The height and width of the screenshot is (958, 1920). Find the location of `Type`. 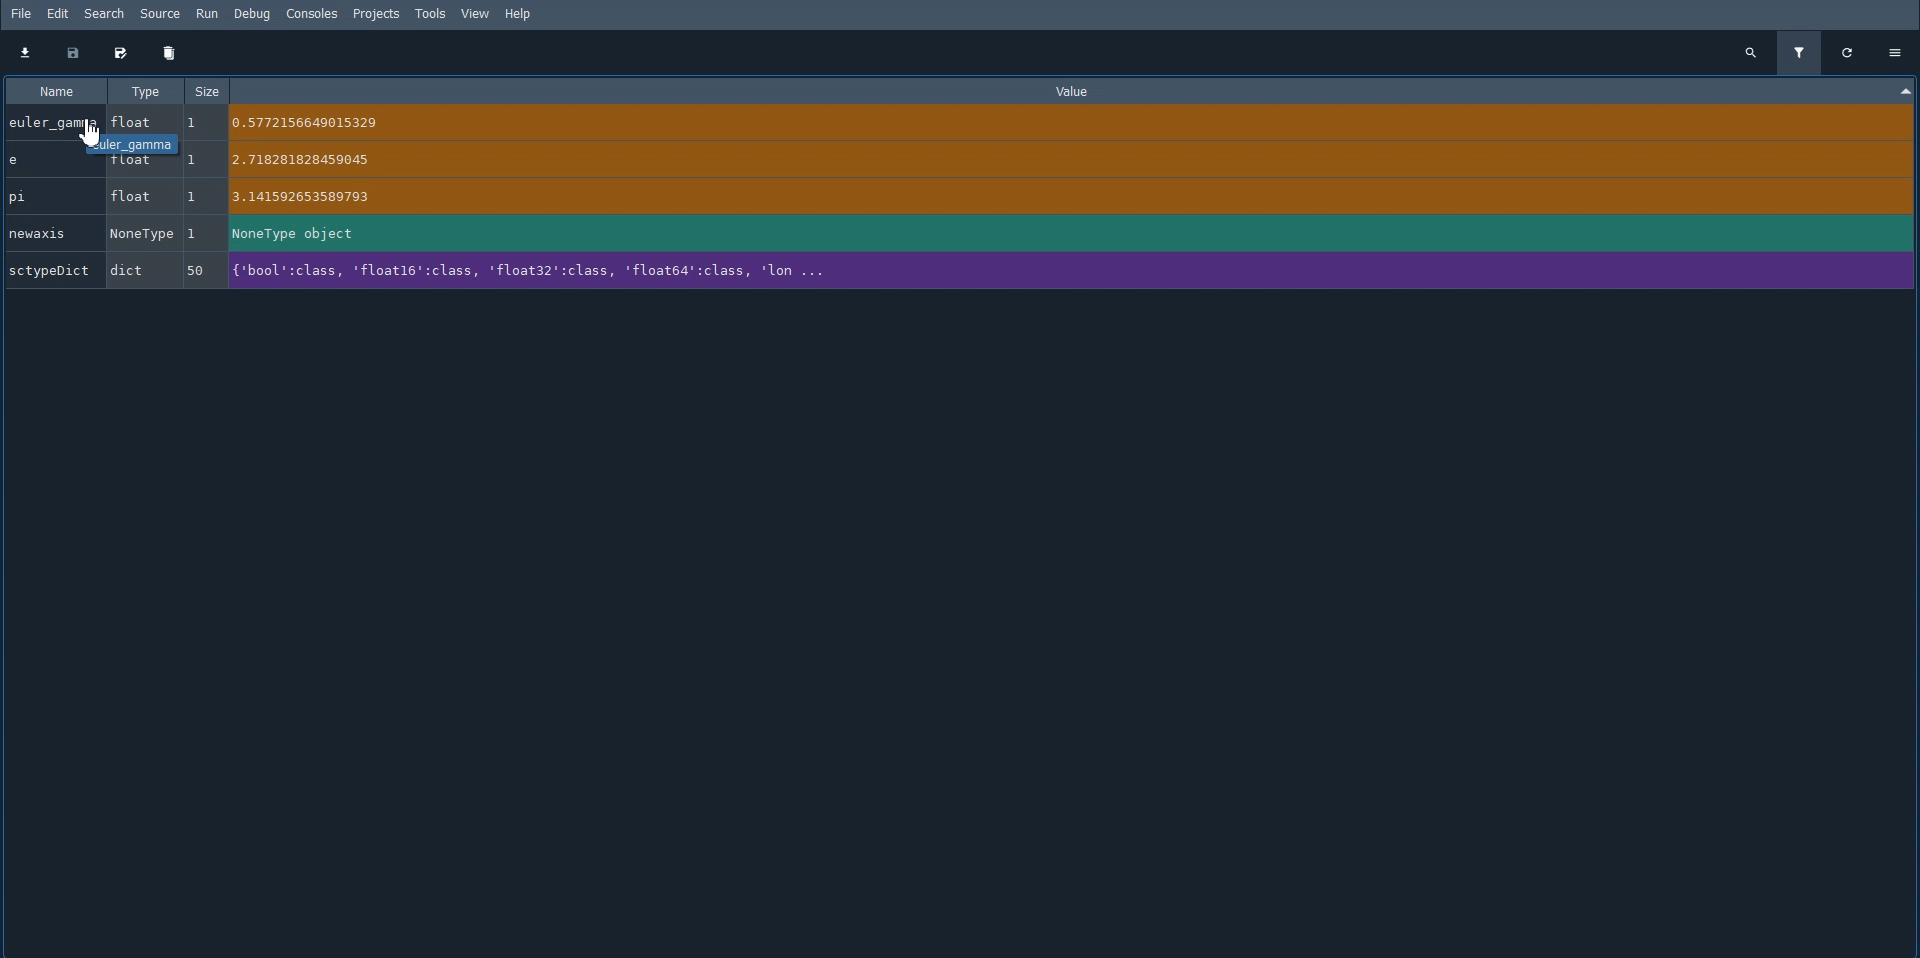

Type is located at coordinates (146, 91).